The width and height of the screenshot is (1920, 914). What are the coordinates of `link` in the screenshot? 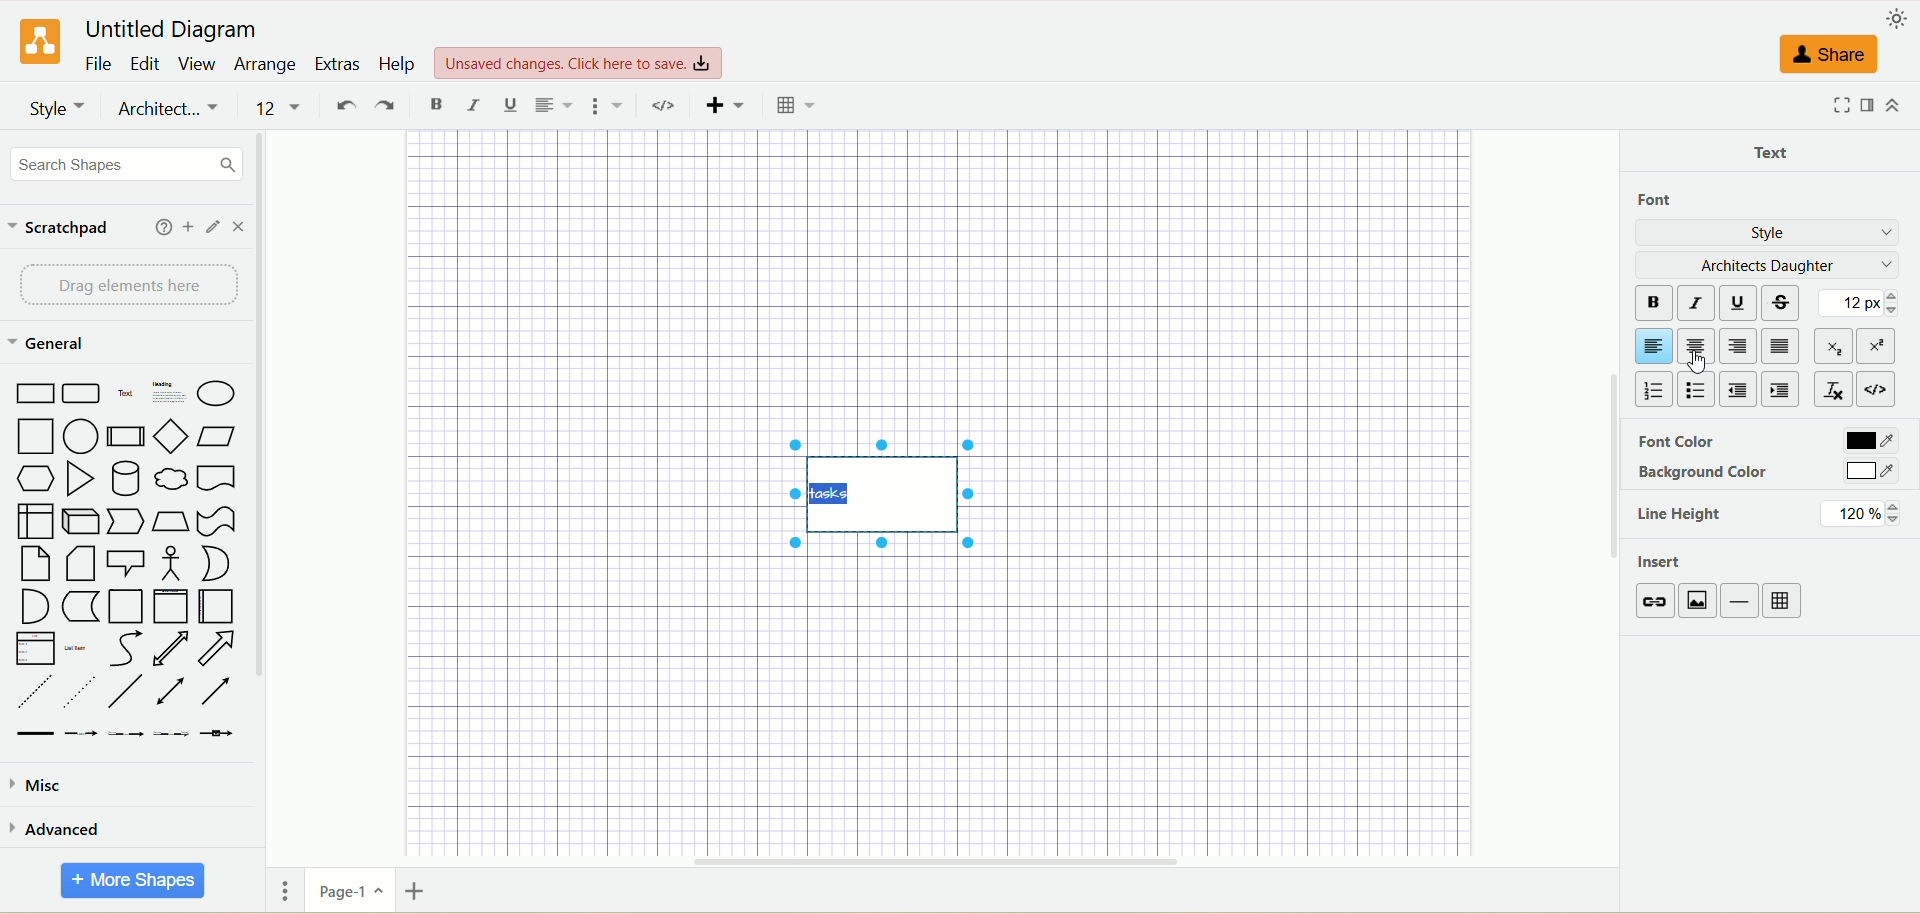 It's located at (1658, 601).